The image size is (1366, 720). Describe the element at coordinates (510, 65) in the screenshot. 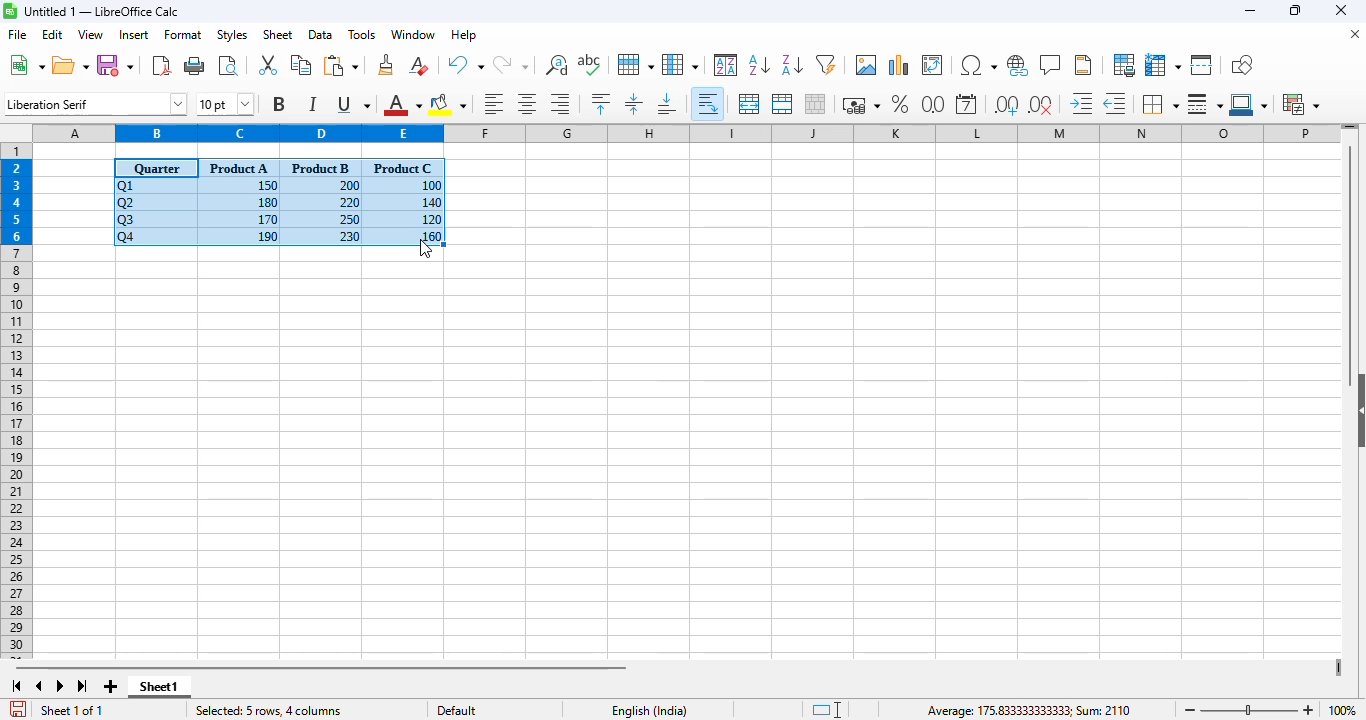

I see `redo` at that location.